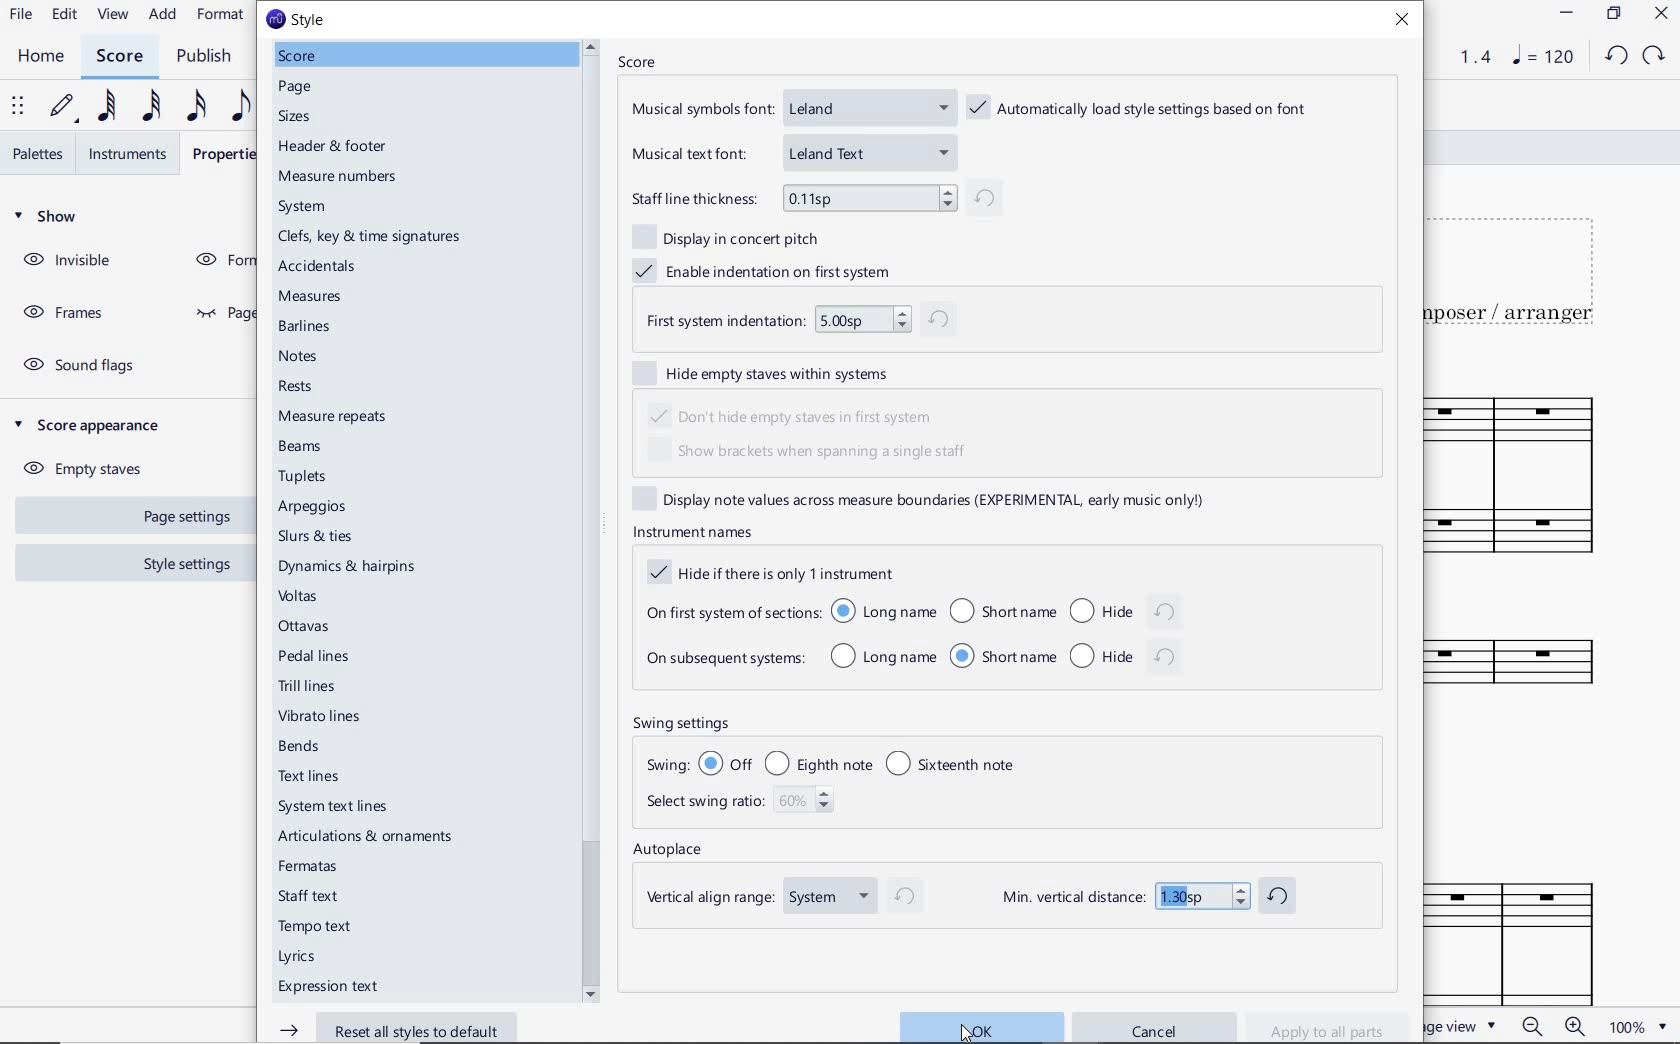 This screenshot has width=1680, height=1044. I want to click on RESTORE DOWN, so click(1612, 15).